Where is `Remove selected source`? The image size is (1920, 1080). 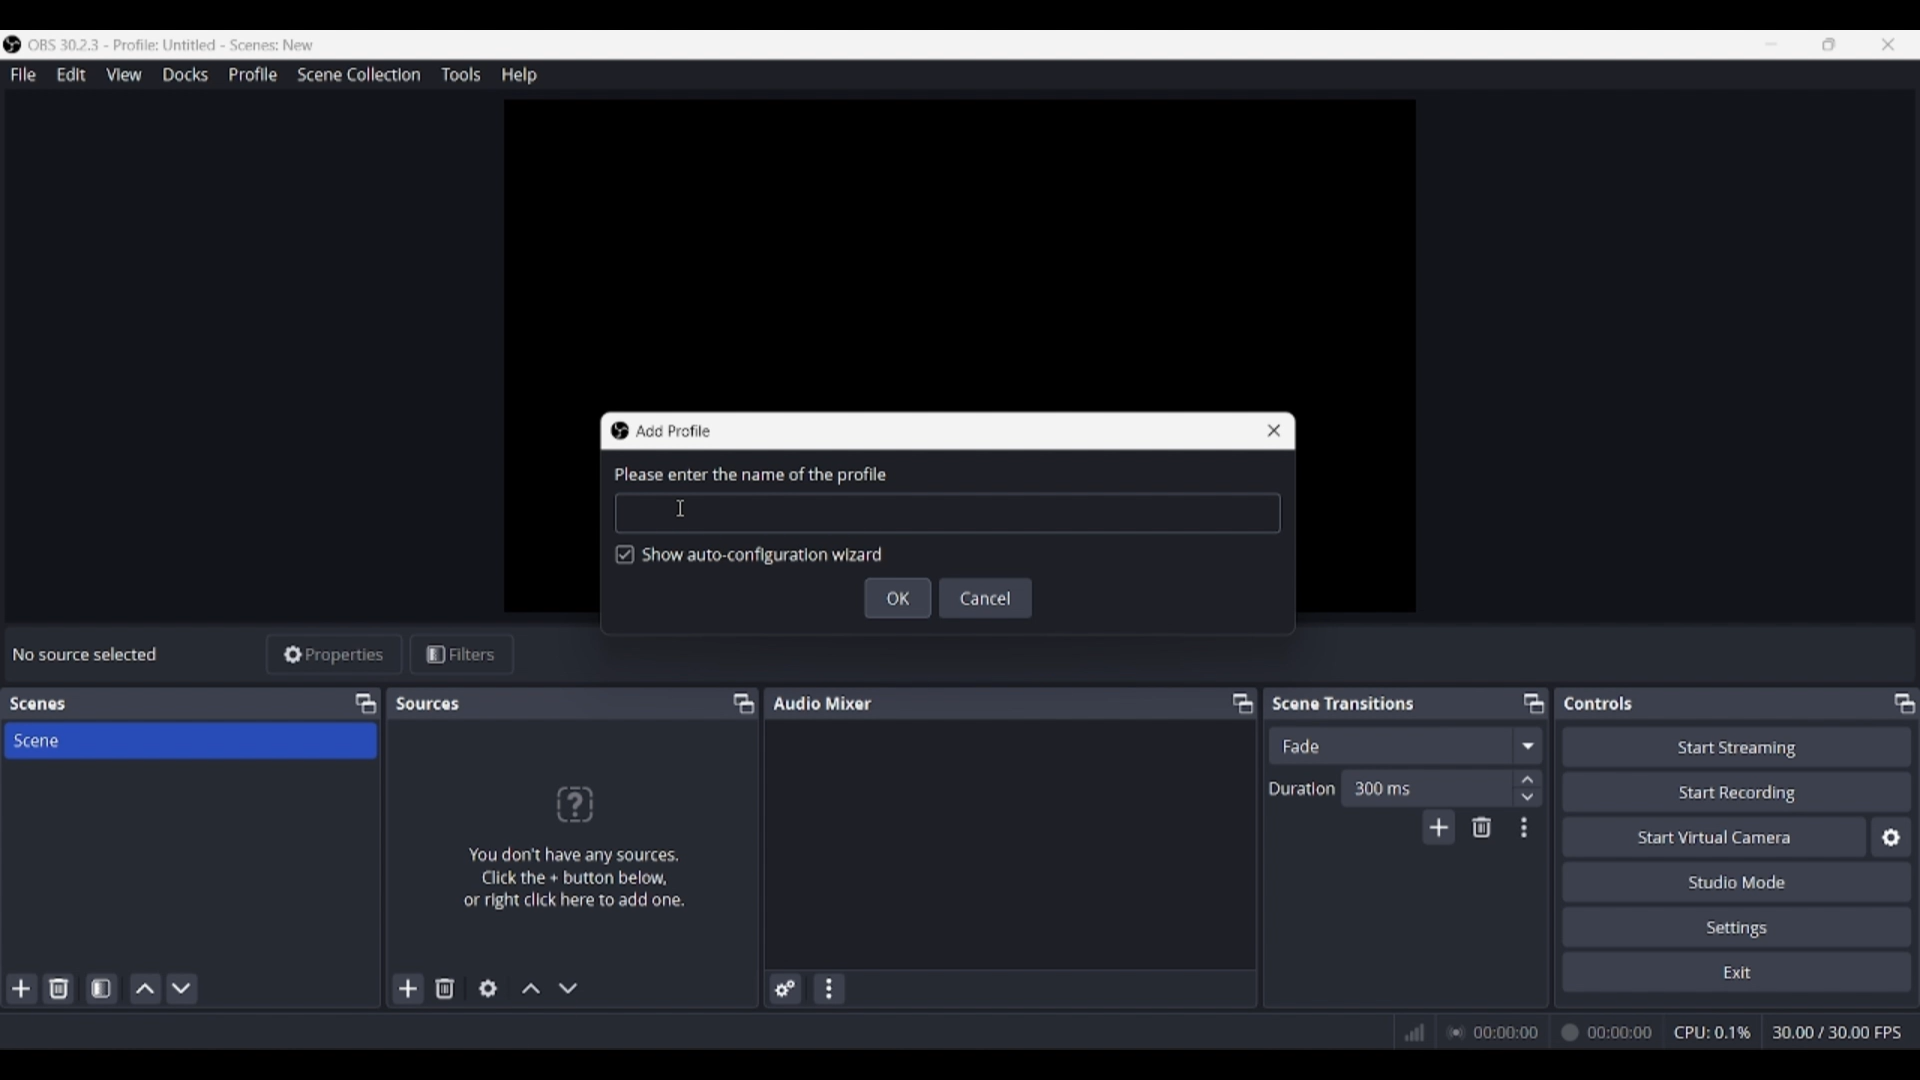 Remove selected source is located at coordinates (445, 988).